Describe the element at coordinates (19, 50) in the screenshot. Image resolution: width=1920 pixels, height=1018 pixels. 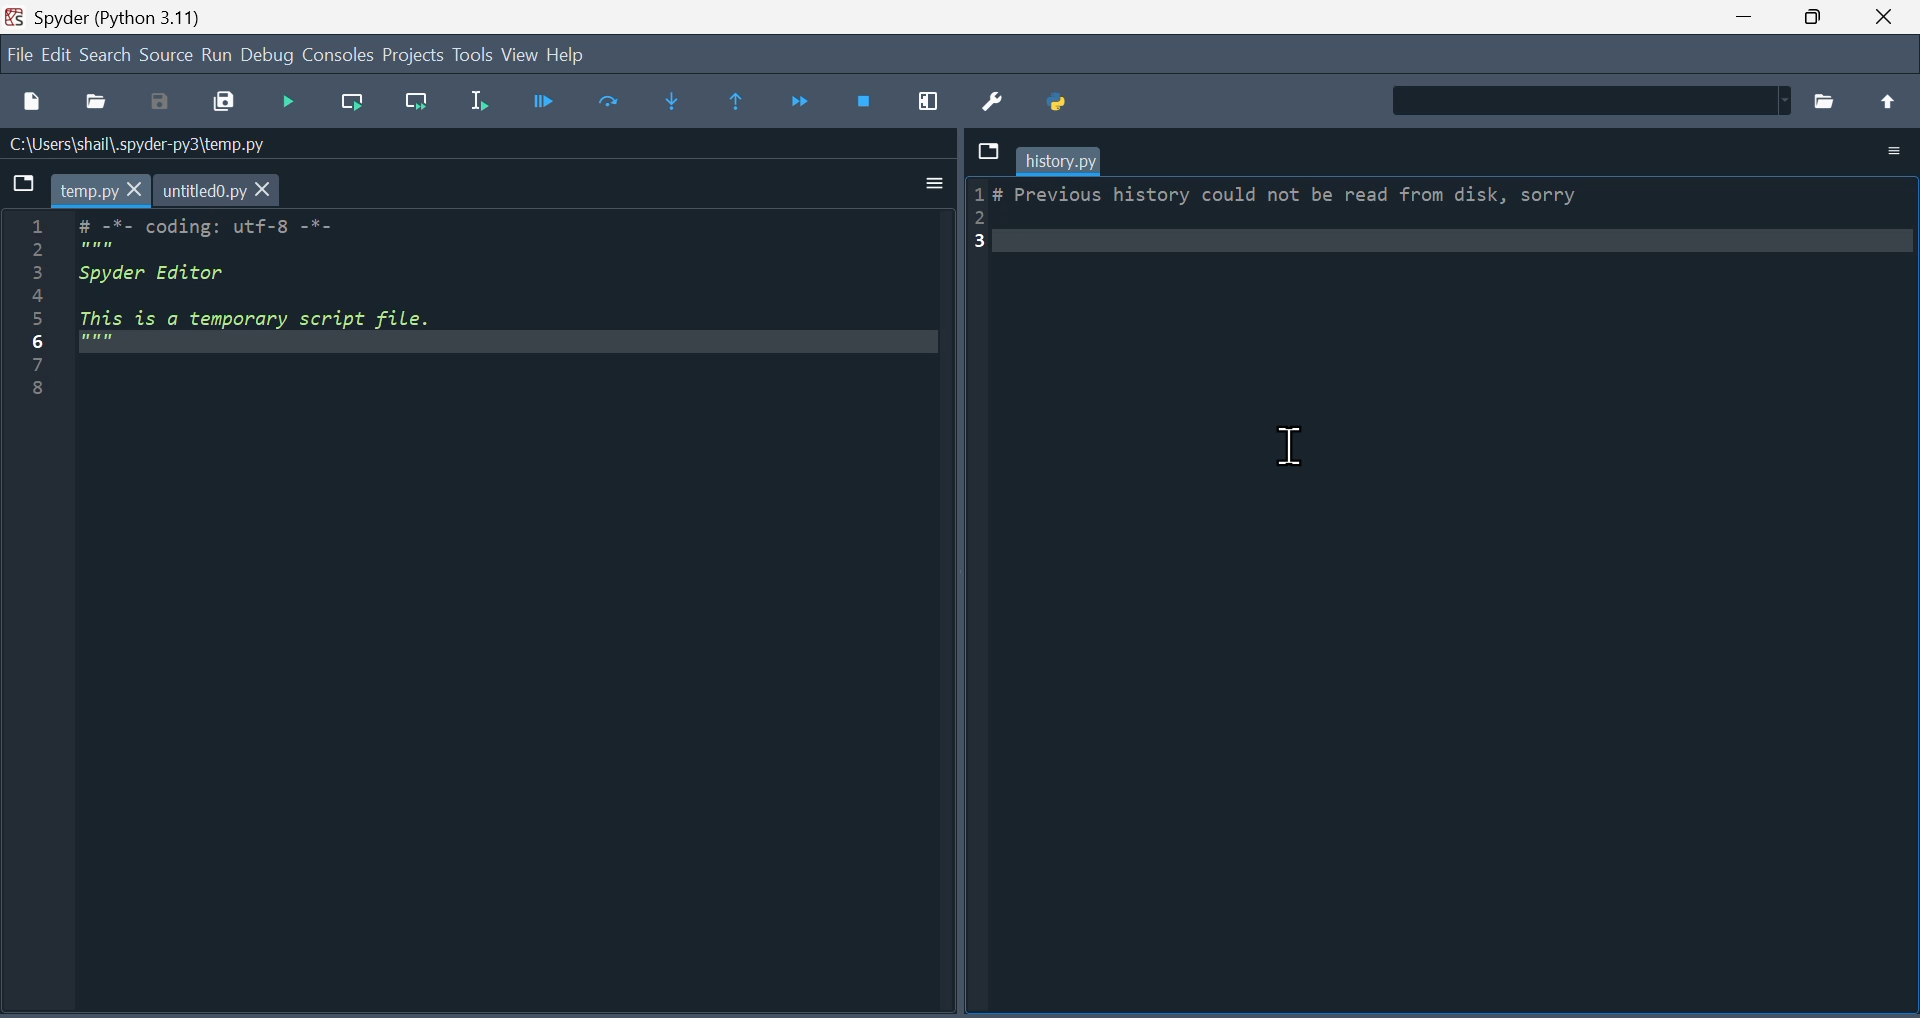
I see `file` at that location.